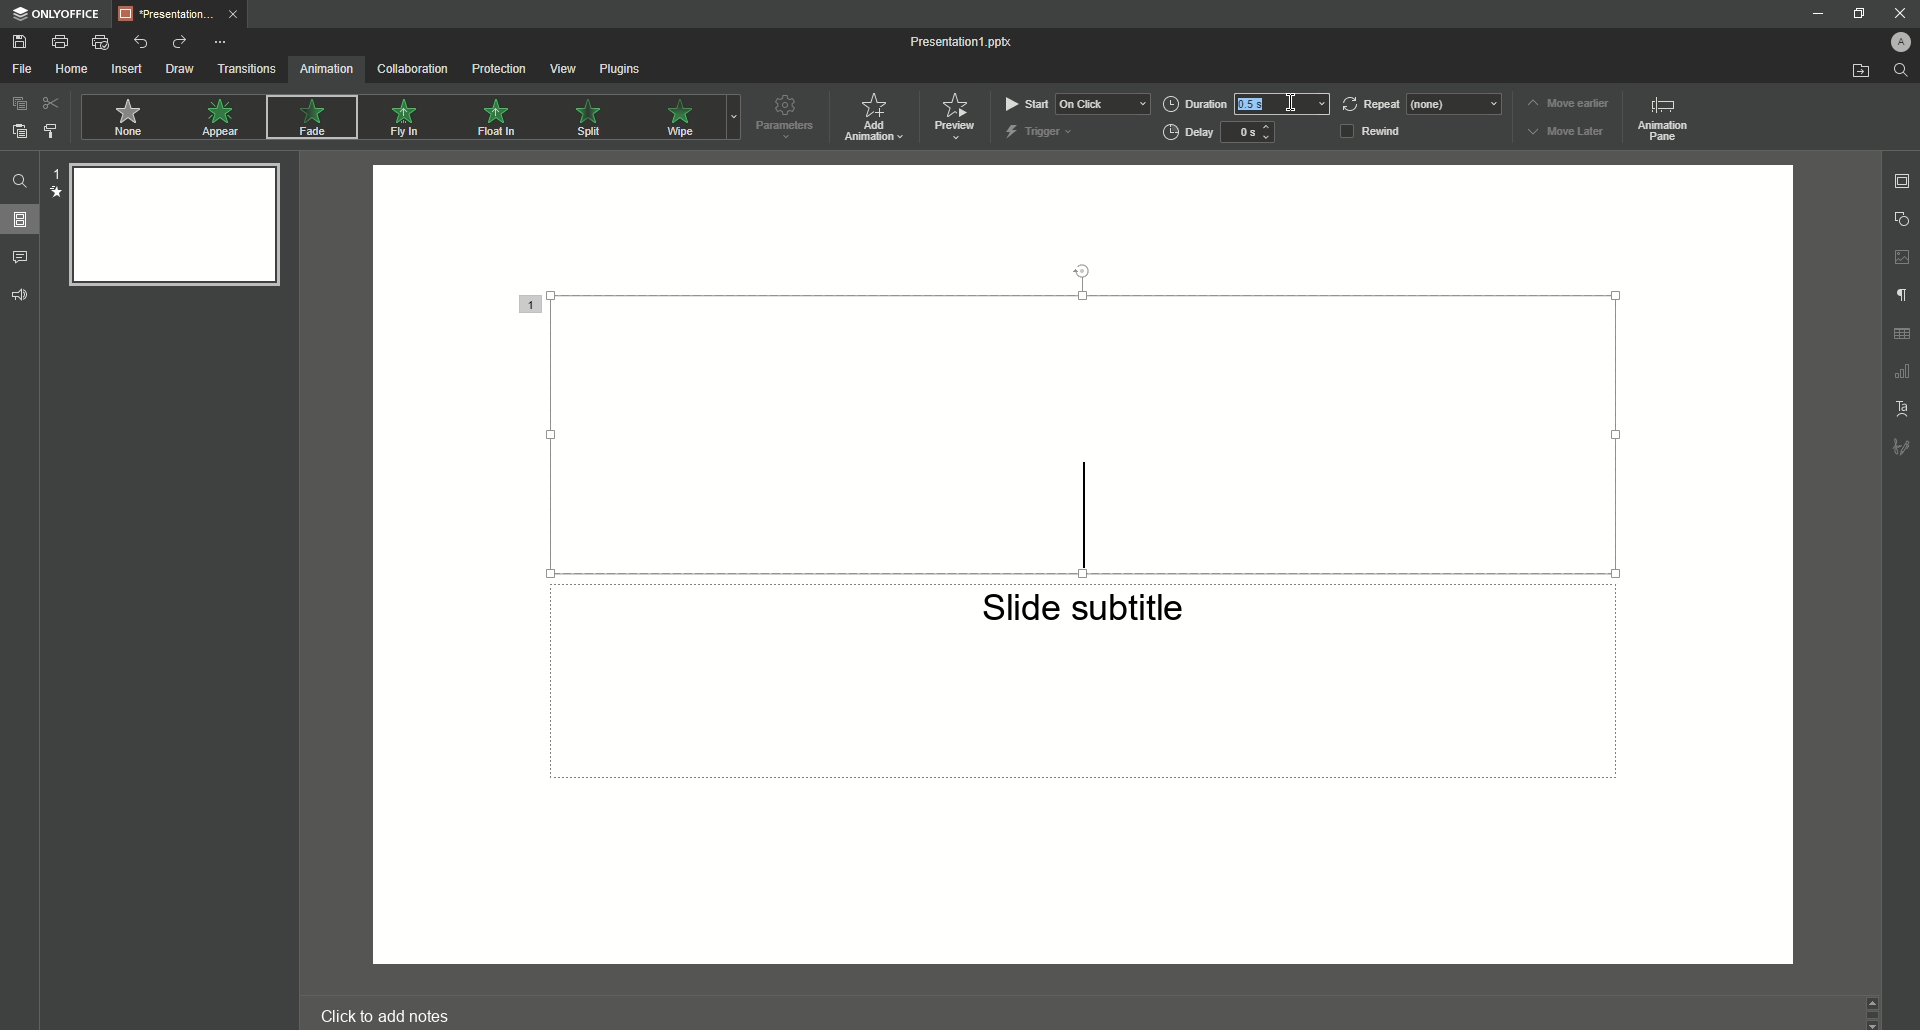 This screenshot has height=1030, width=1920. Describe the element at coordinates (24, 70) in the screenshot. I see `File` at that location.